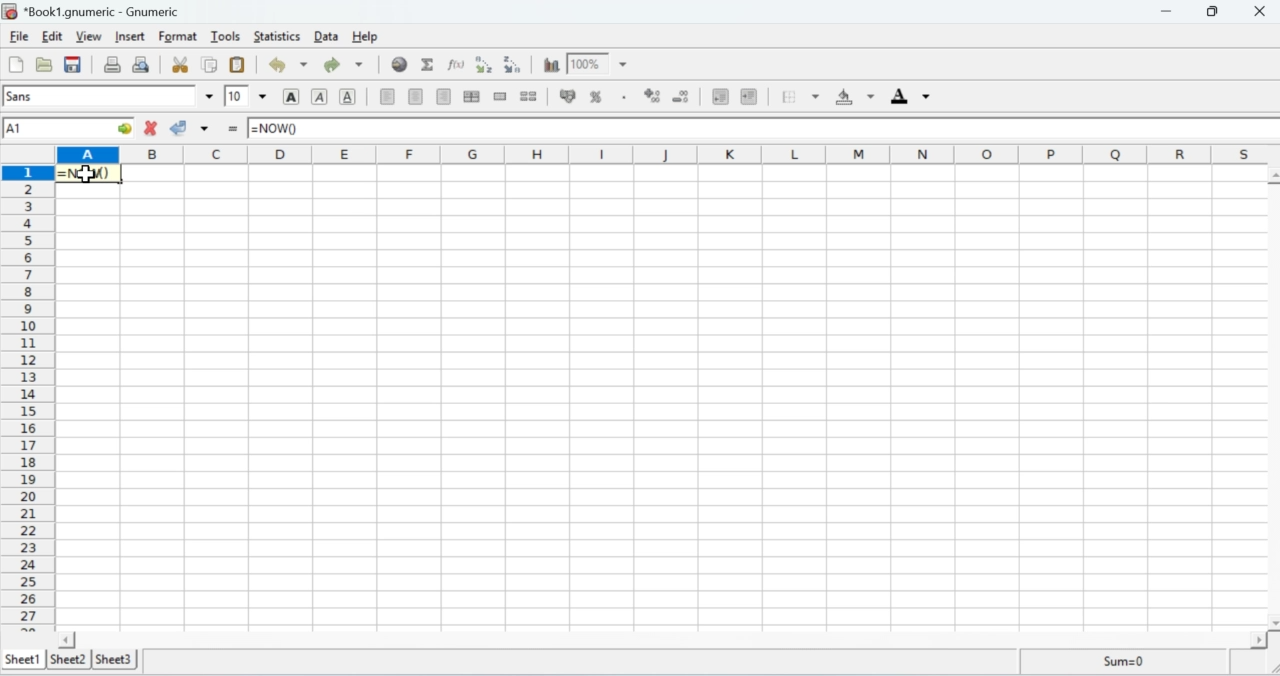 The height and width of the screenshot is (676, 1280). I want to click on View, so click(90, 38).